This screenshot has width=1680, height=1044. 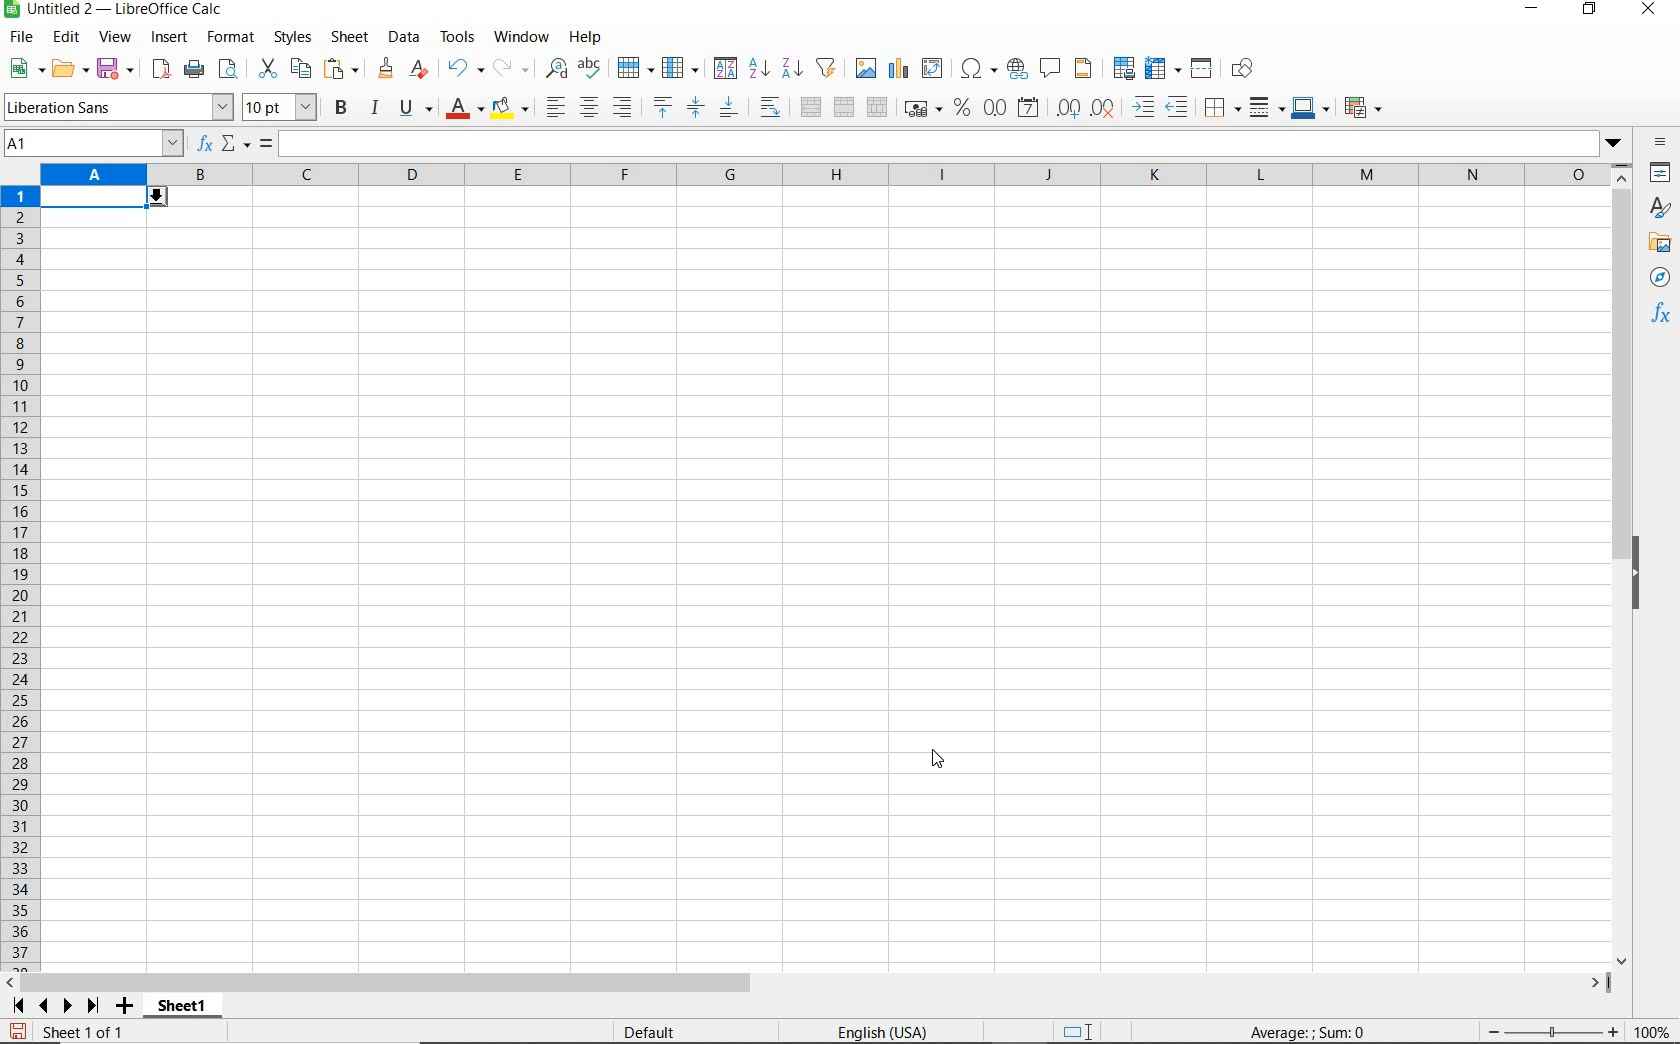 What do you see at coordinates (266, 145) in the screenshot?
I see `formula` at bounding box center [266, 145].